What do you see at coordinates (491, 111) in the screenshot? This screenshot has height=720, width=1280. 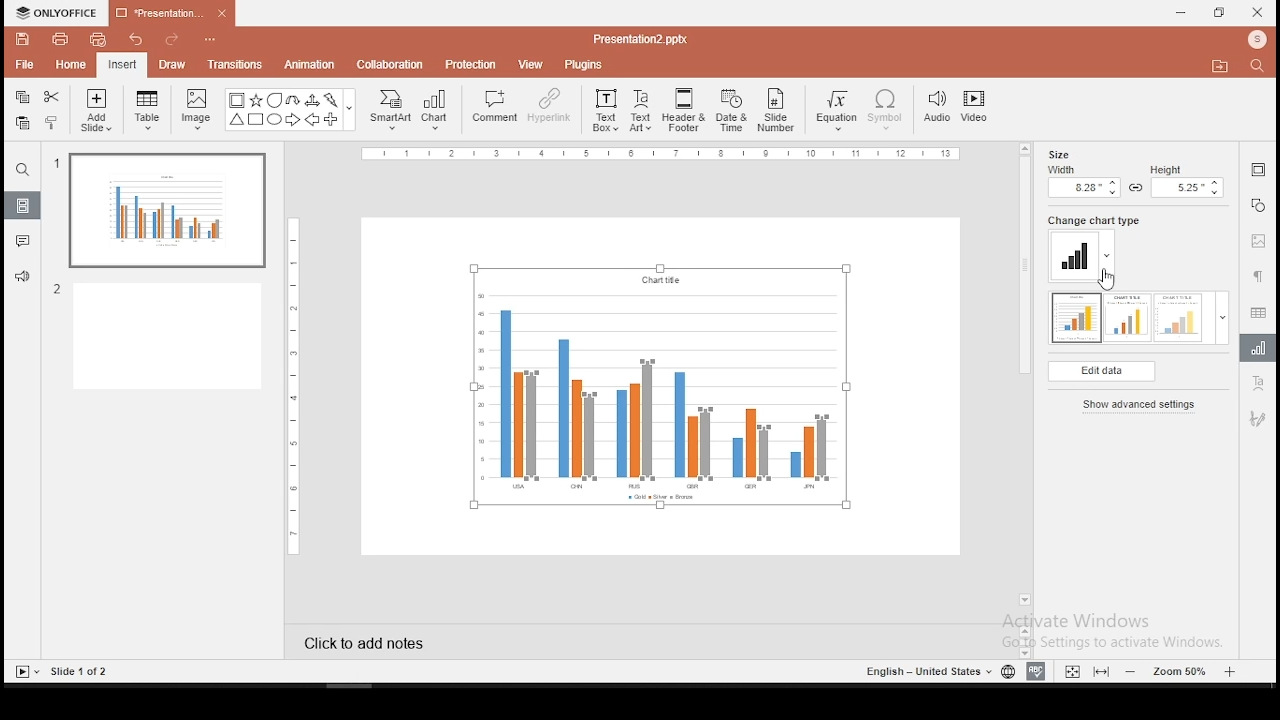 I see `comment` at bounding box center [491, 111].